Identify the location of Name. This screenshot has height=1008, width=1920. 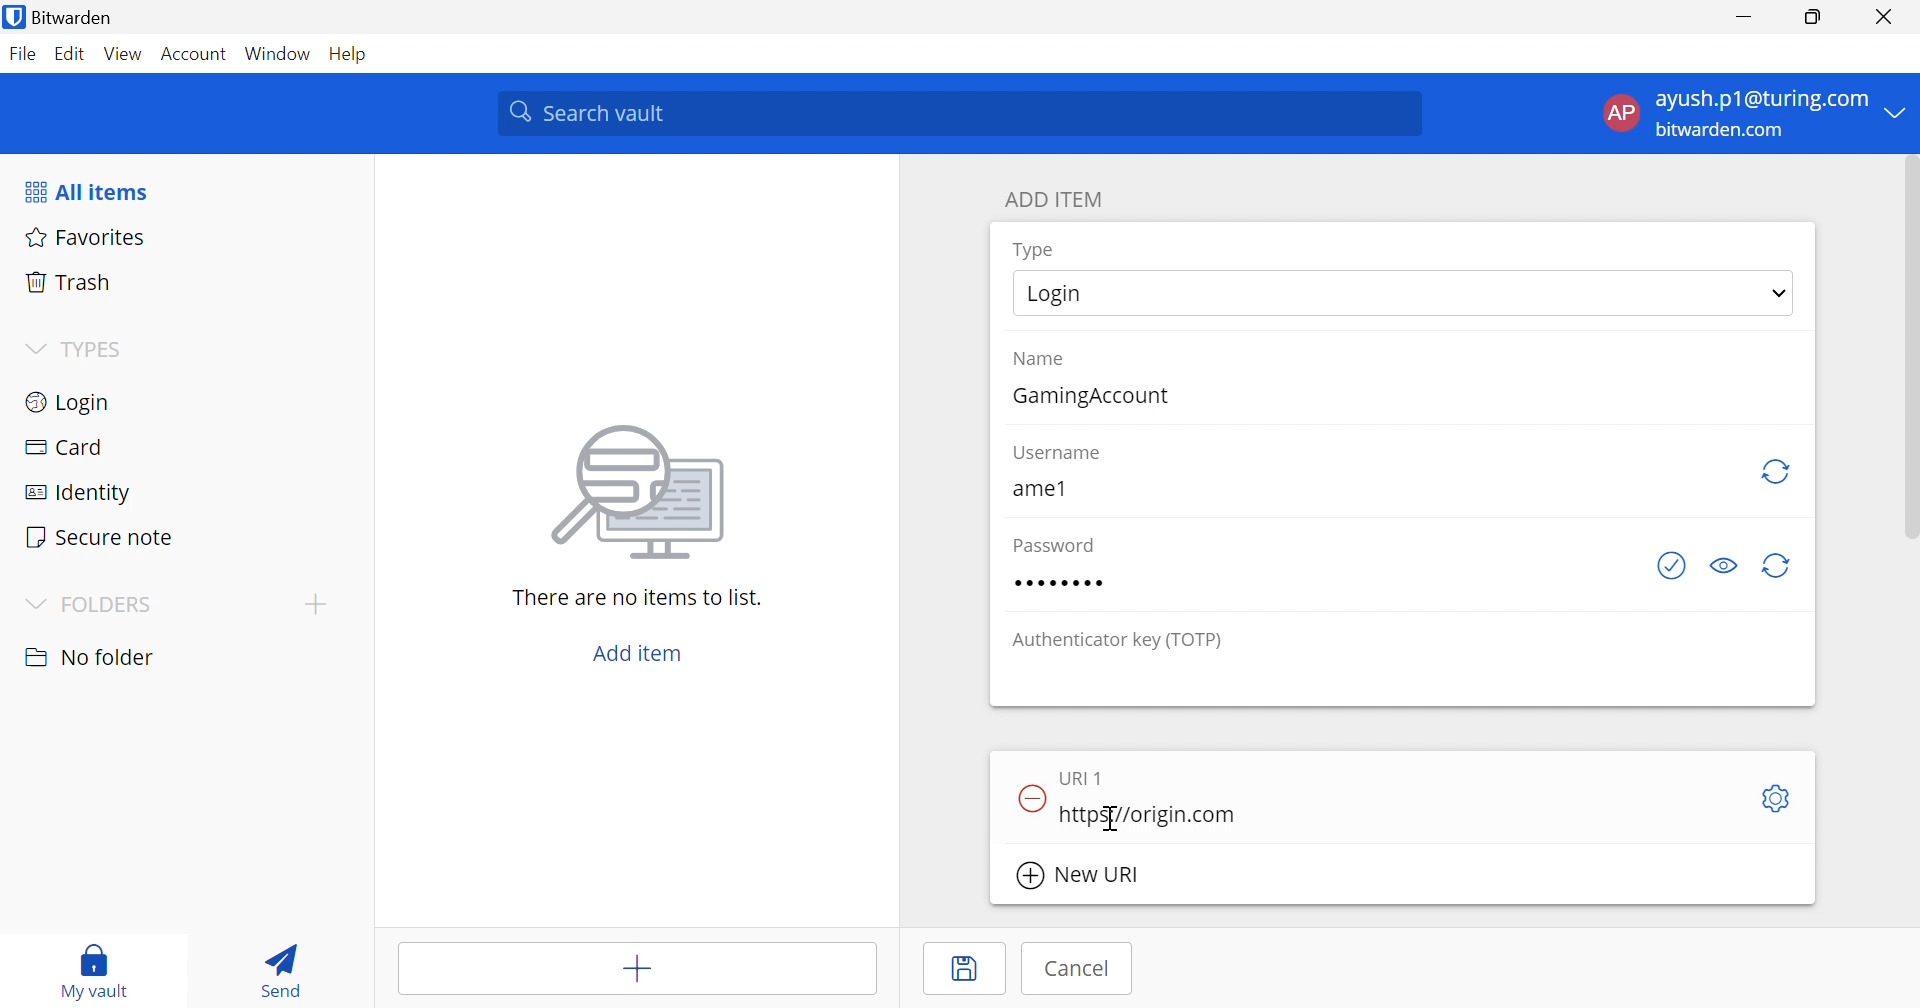
(1042, 361).